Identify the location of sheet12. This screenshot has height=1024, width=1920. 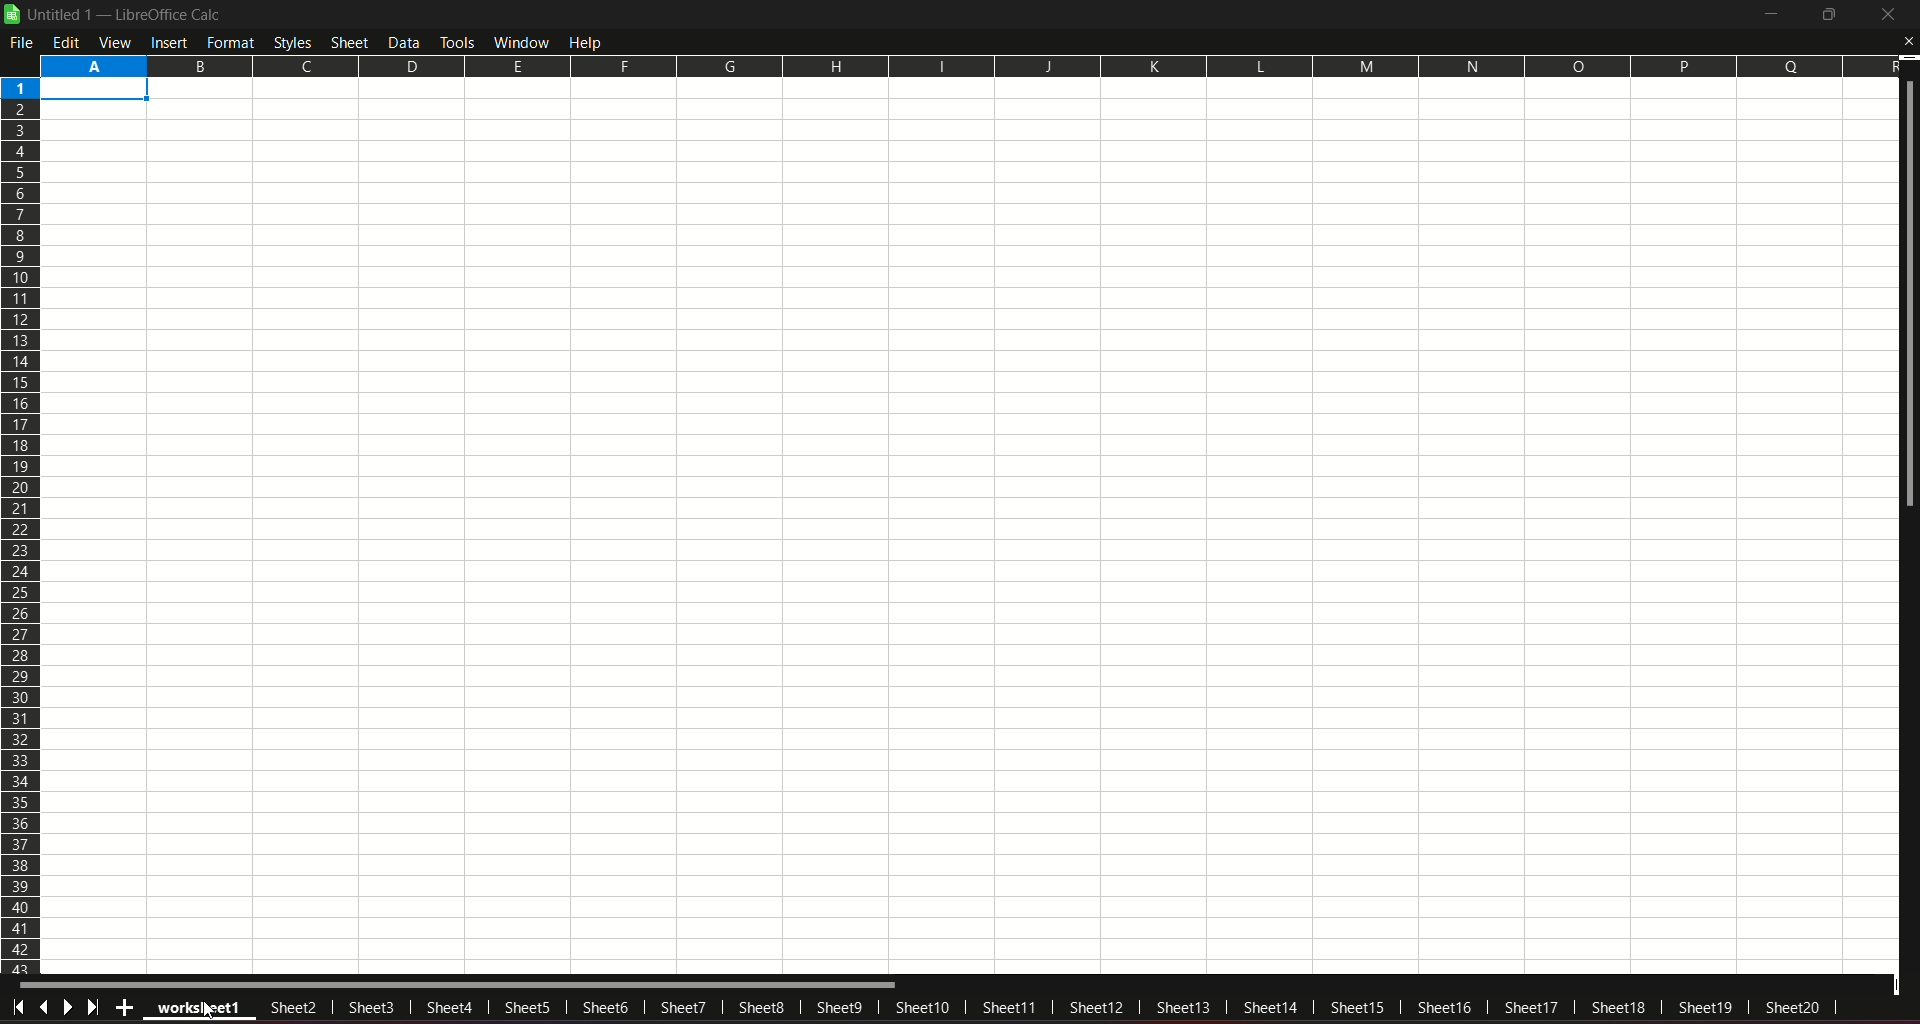
(1096, 1006).